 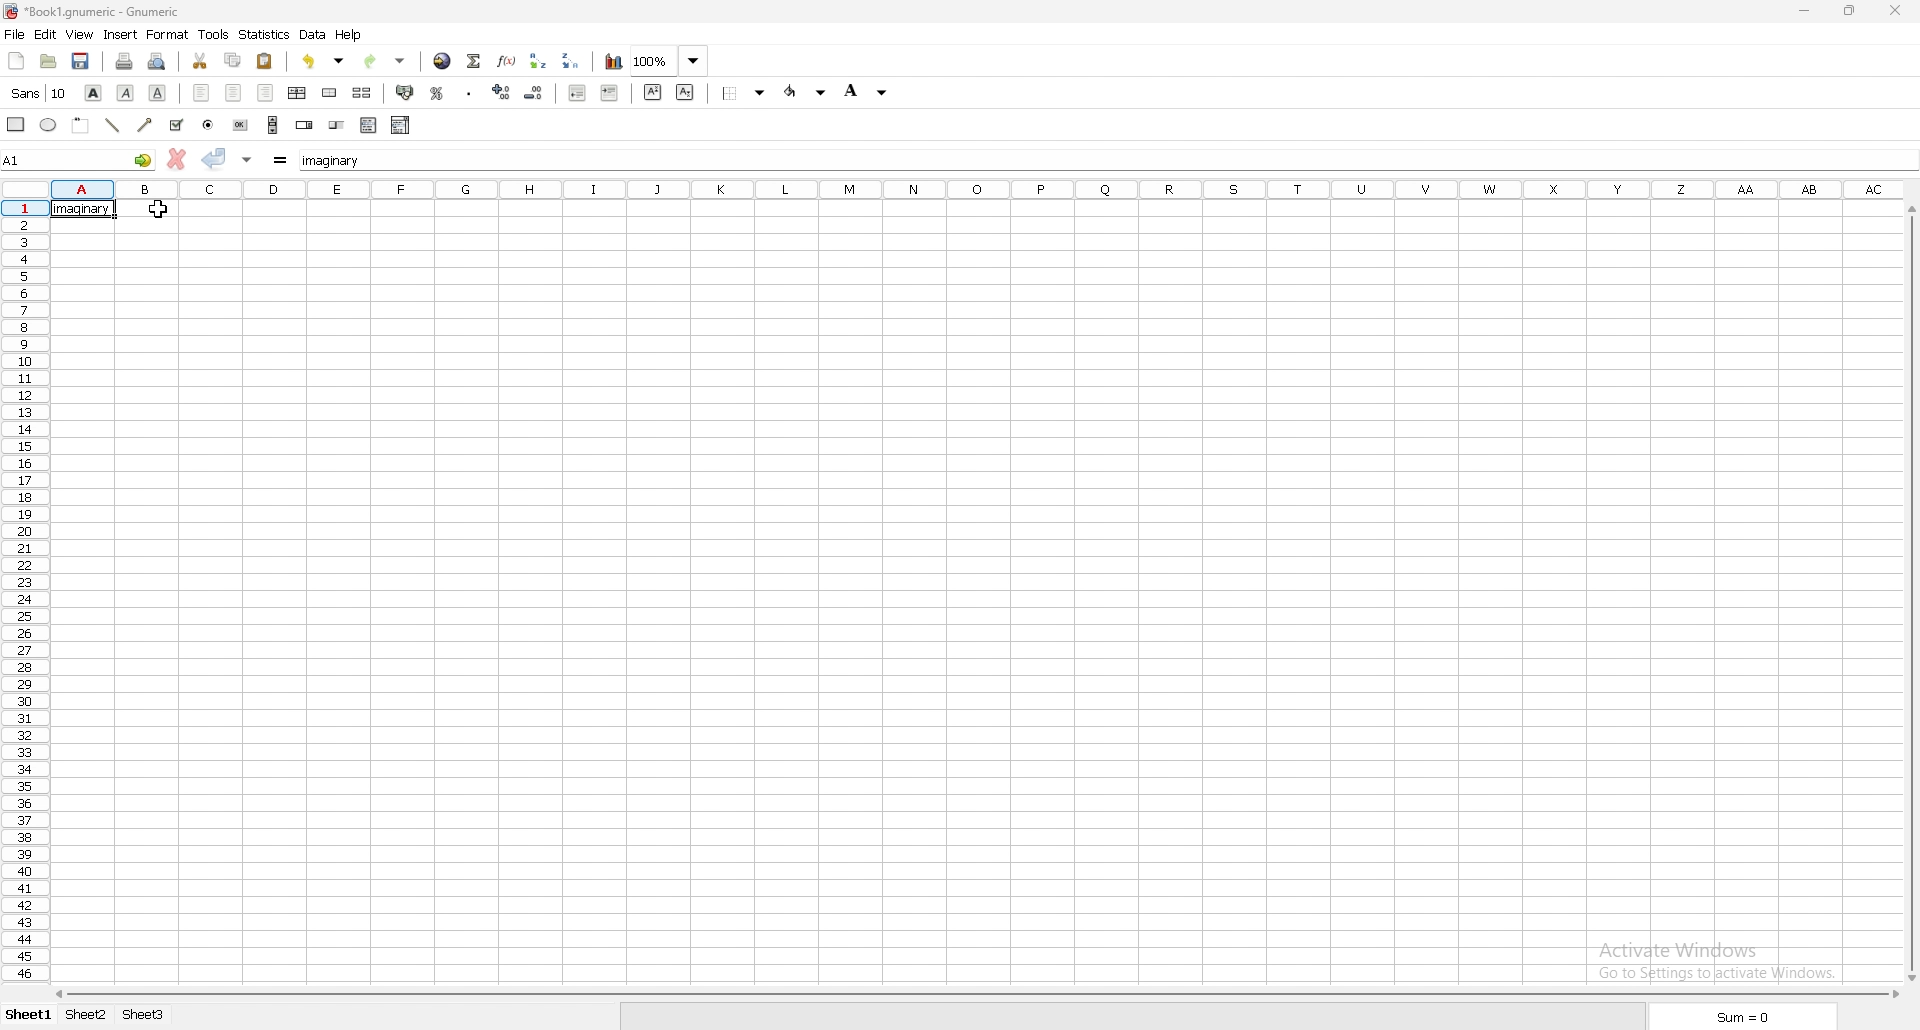 What do you see at coordinates (159, 62) in the screenshot?
I see `print preview` at bounding box center [159, 62].